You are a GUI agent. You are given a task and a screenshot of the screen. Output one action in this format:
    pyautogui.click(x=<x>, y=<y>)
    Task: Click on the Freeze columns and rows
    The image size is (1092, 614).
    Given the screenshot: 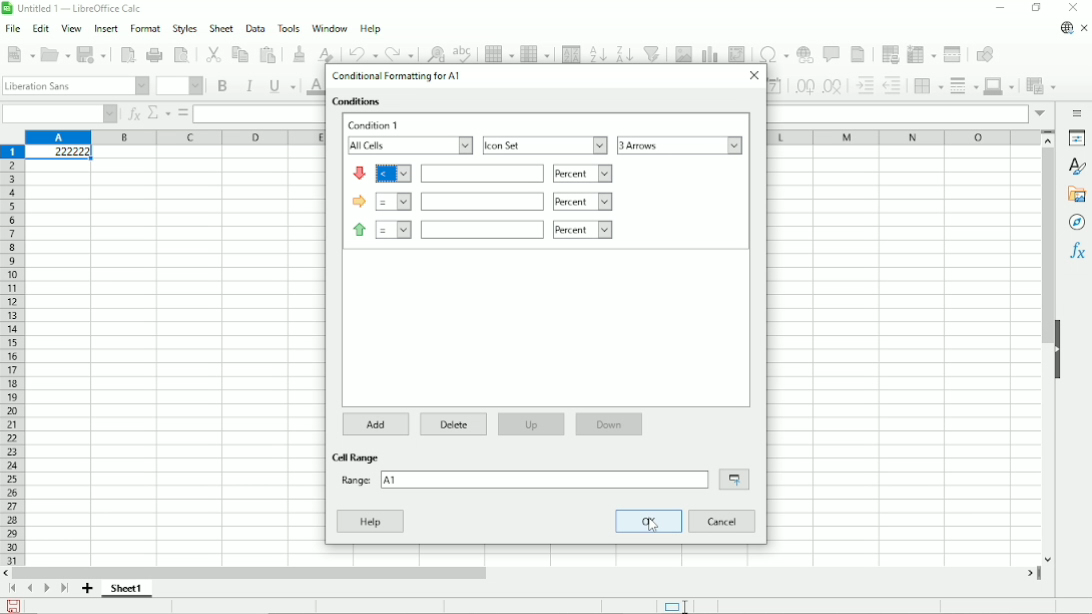 What is the action you would take?
    pyautogui.click(x=921, y=53)
    